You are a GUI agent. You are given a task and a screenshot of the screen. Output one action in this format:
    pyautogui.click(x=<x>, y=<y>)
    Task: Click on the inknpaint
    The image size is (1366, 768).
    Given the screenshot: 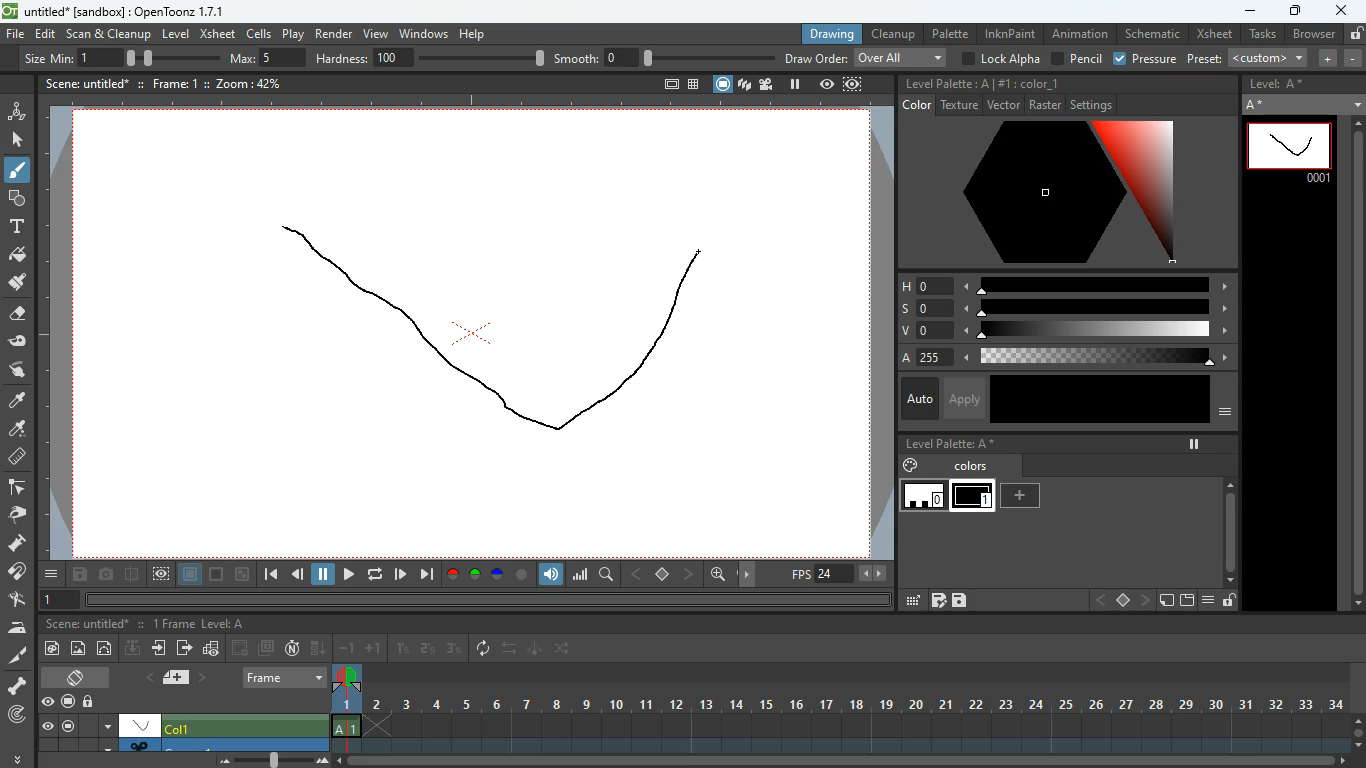 What is the action you would take?
    pyautogui.click(x=1010, y=33)
    